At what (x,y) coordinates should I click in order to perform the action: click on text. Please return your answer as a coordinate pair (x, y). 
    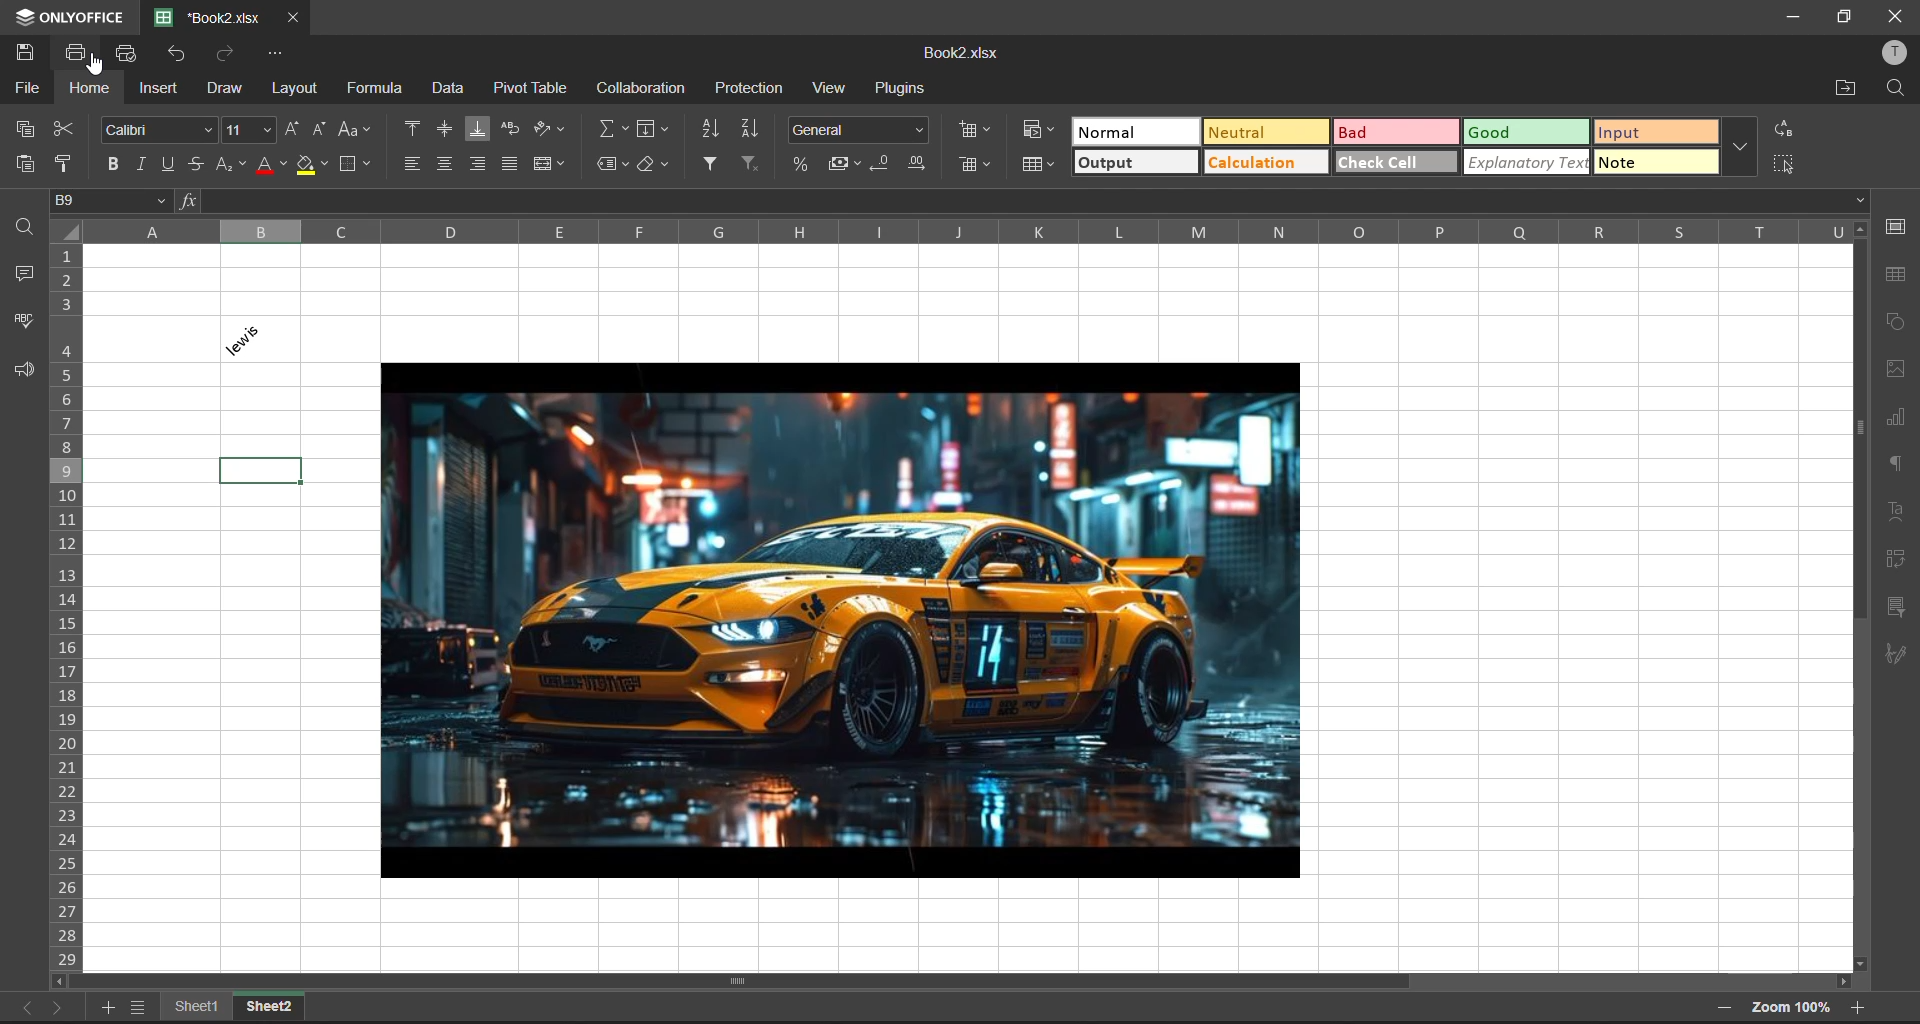
    Looking at the image, I should click on (1896, 508).